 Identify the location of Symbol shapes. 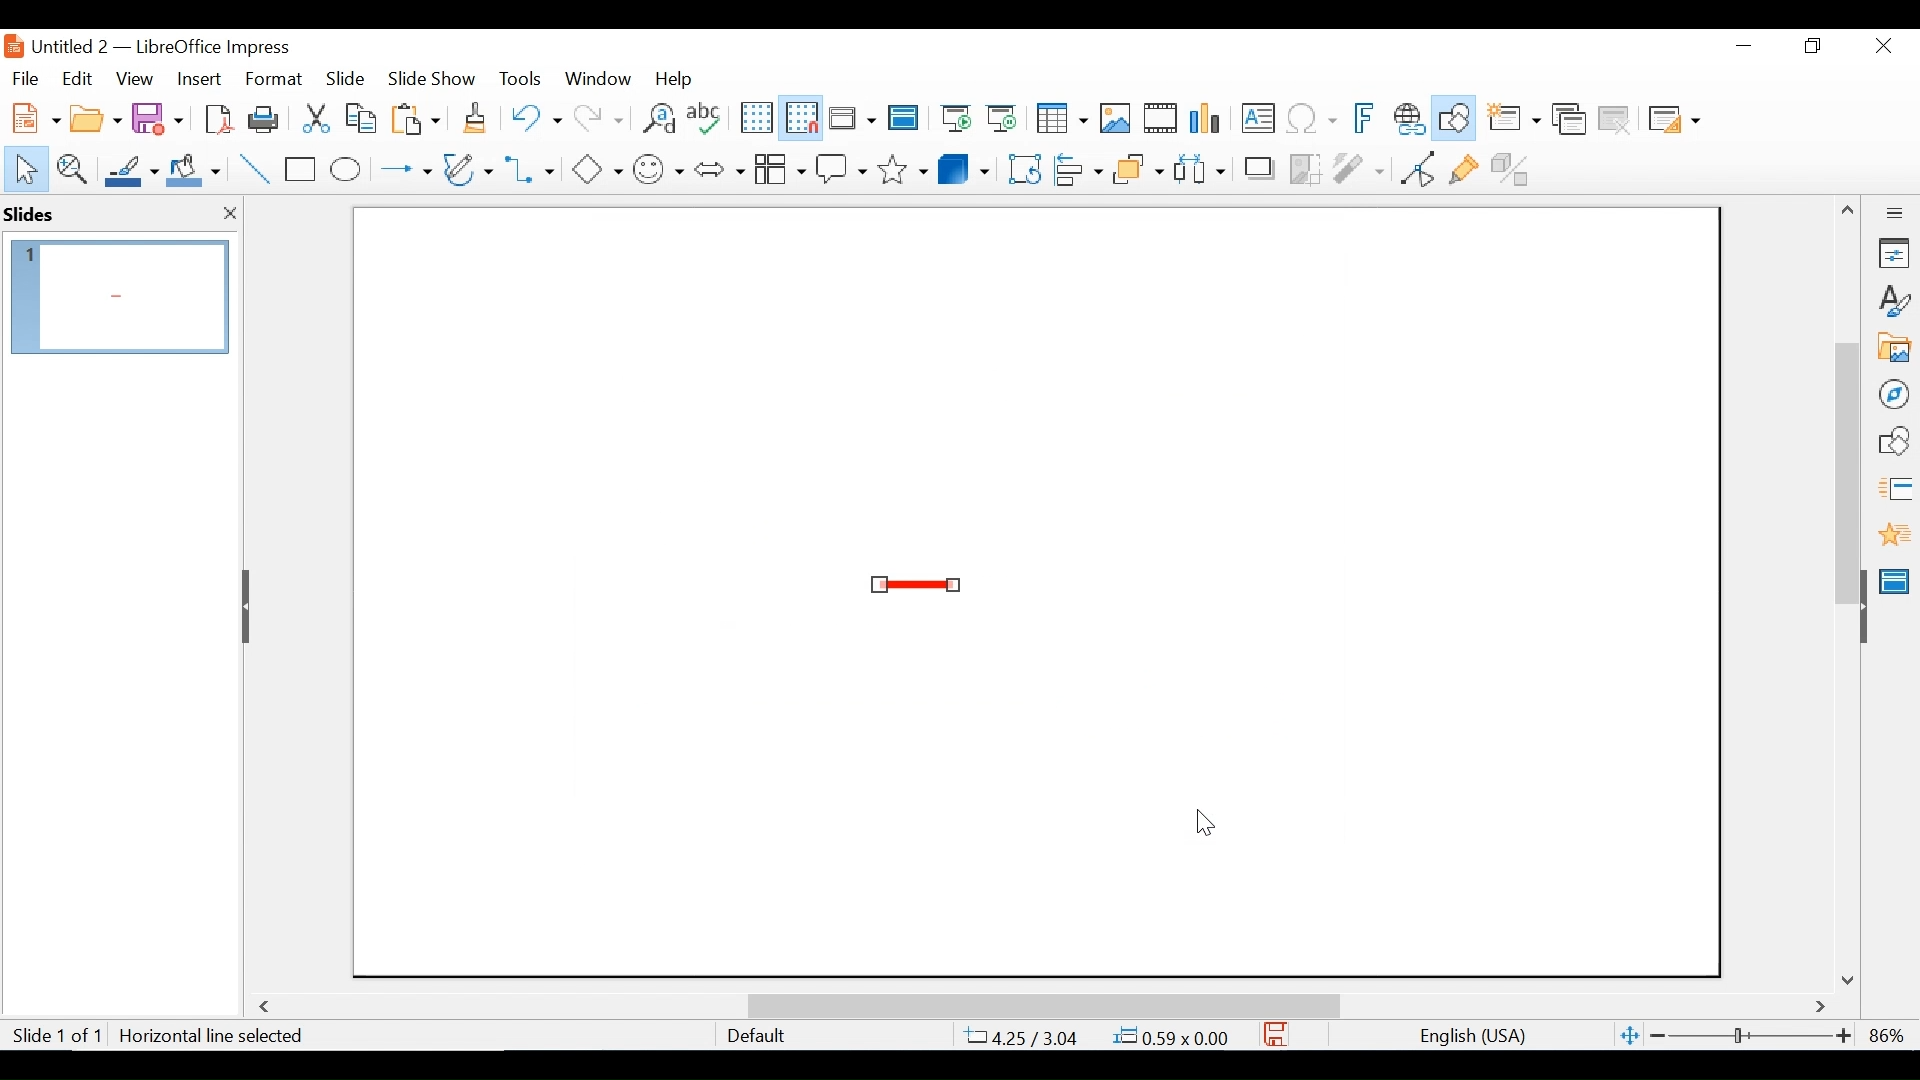
(659, 167).